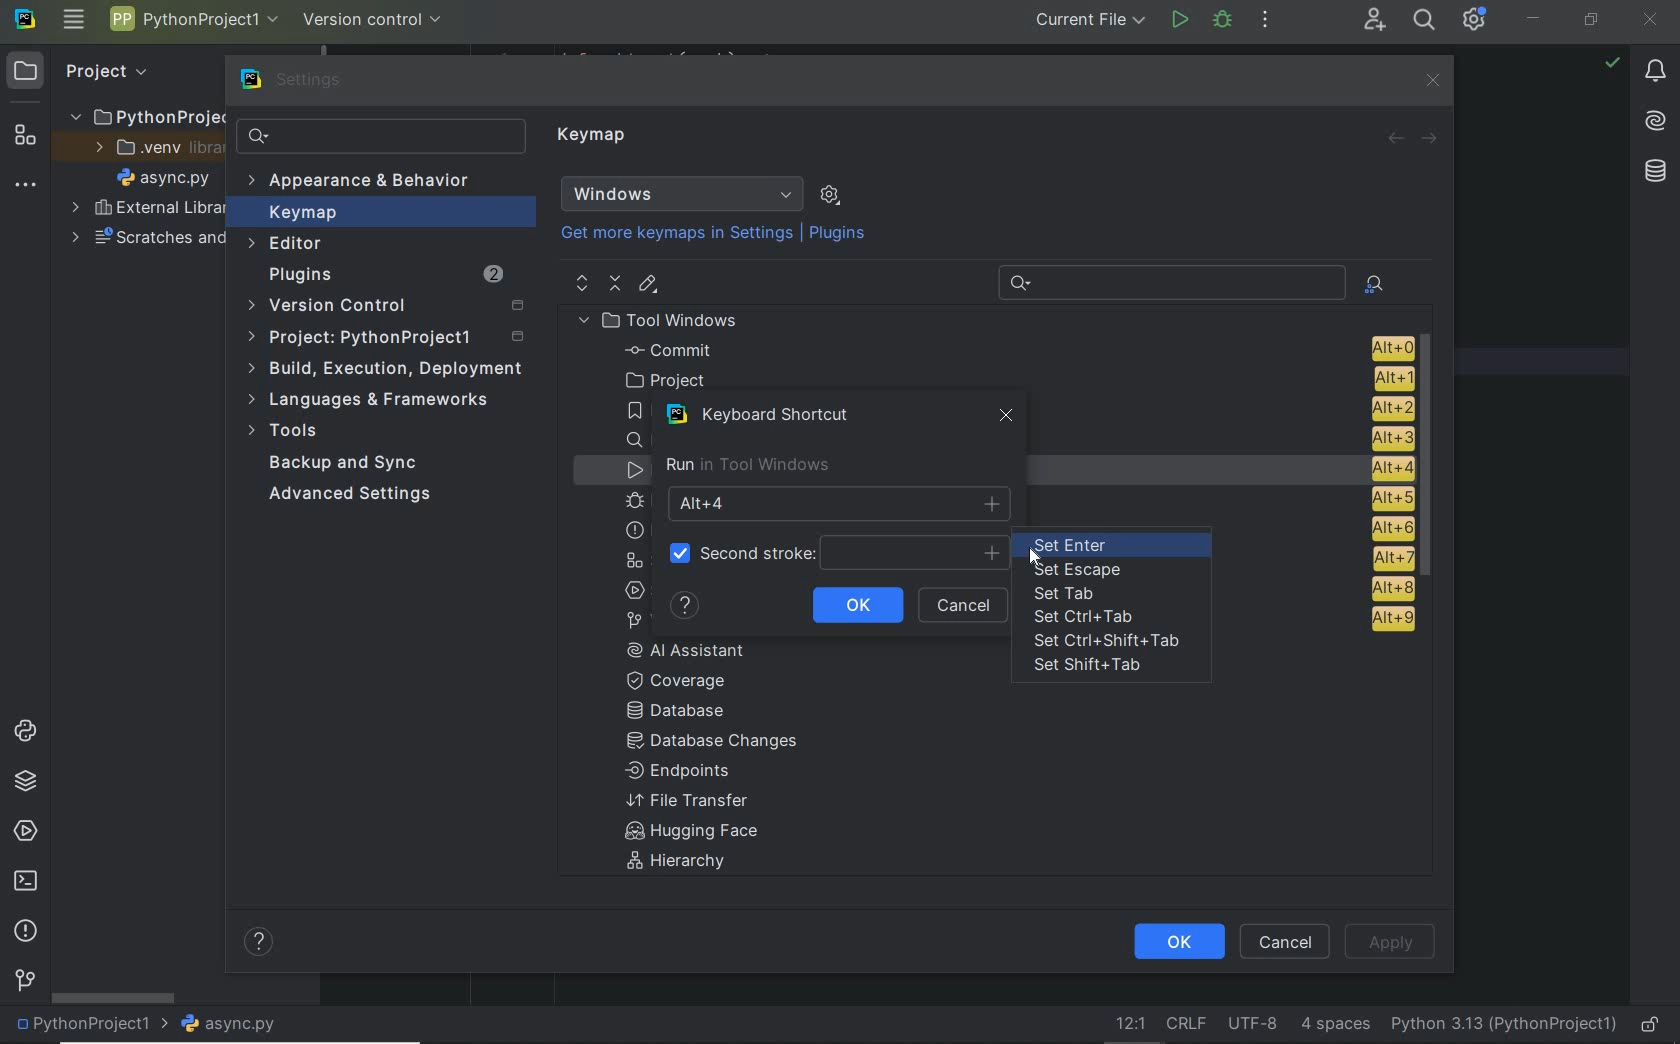 The height and width of the screenshot is (1044, 1680). Describe the element at coordinates (714, 743) in the screenshot. I see `Database changes` at that location.